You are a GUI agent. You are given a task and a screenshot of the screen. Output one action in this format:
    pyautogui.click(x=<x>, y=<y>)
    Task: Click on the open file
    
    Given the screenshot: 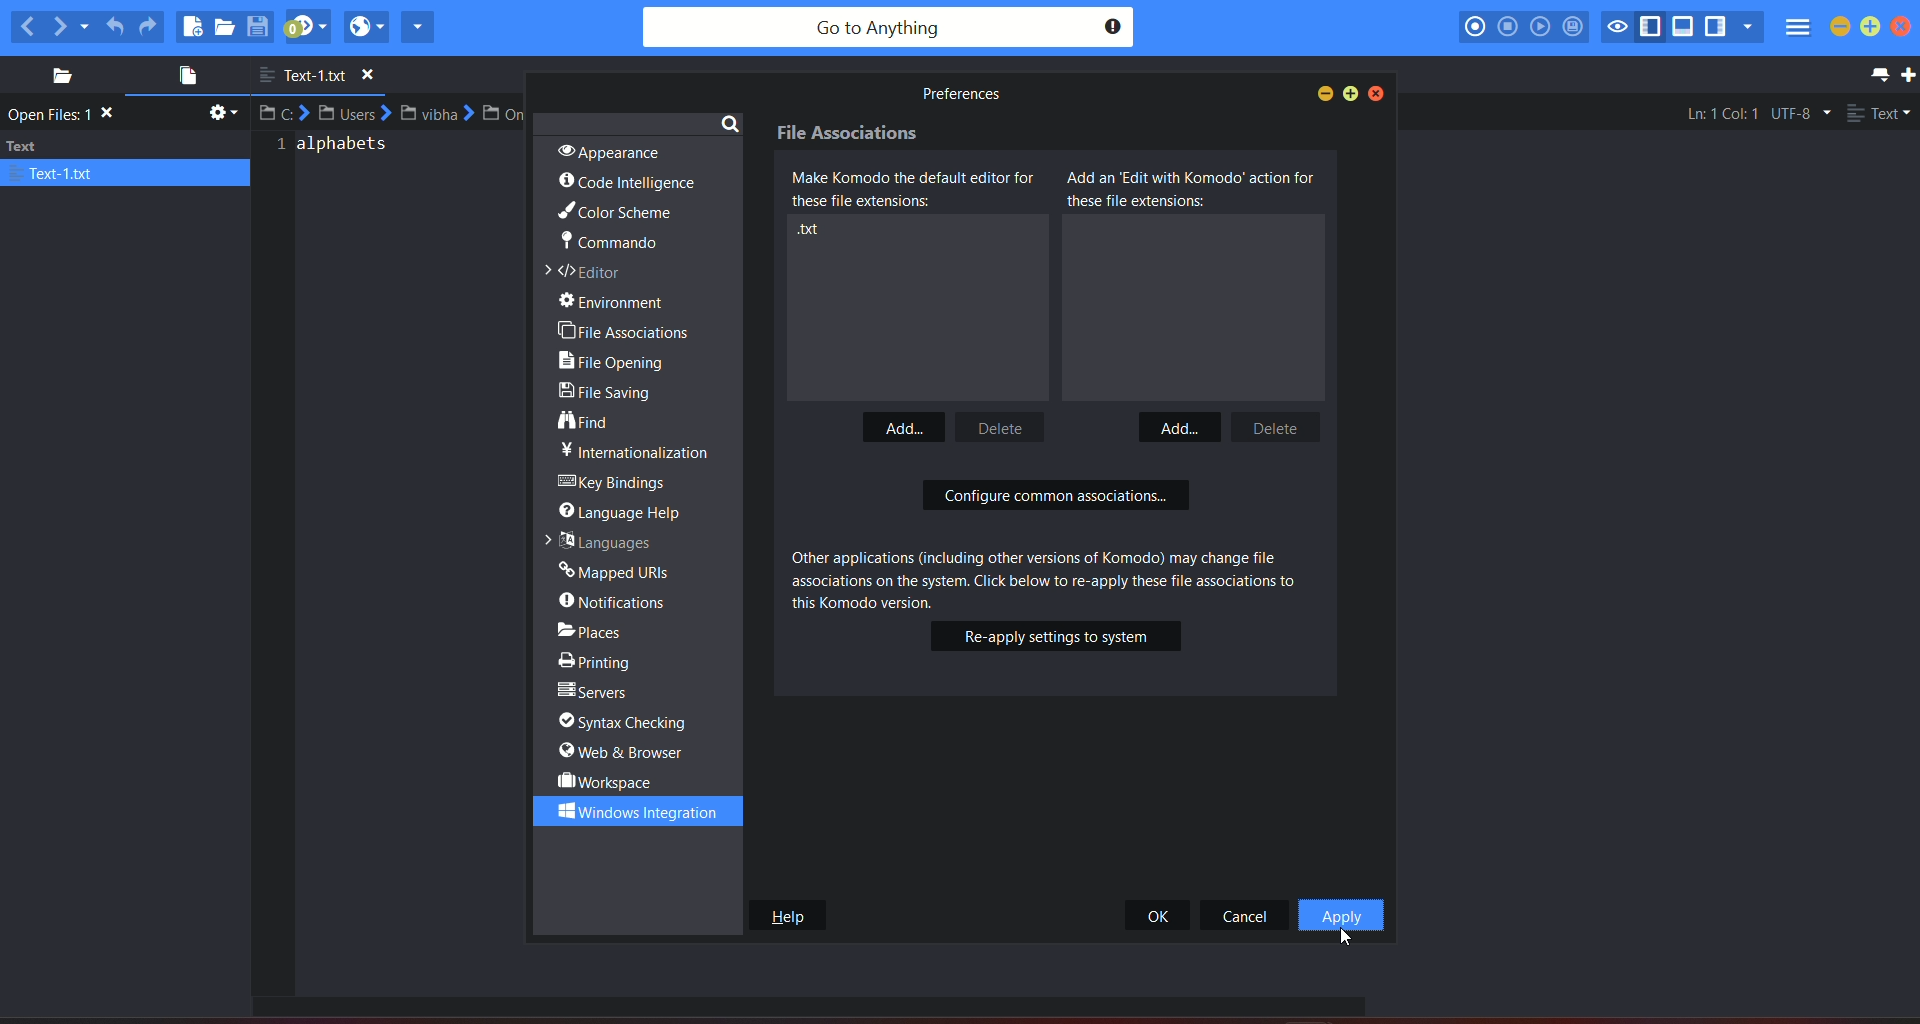 What is the action you would take?
    pyautogui.click(x=182, y=78)
    